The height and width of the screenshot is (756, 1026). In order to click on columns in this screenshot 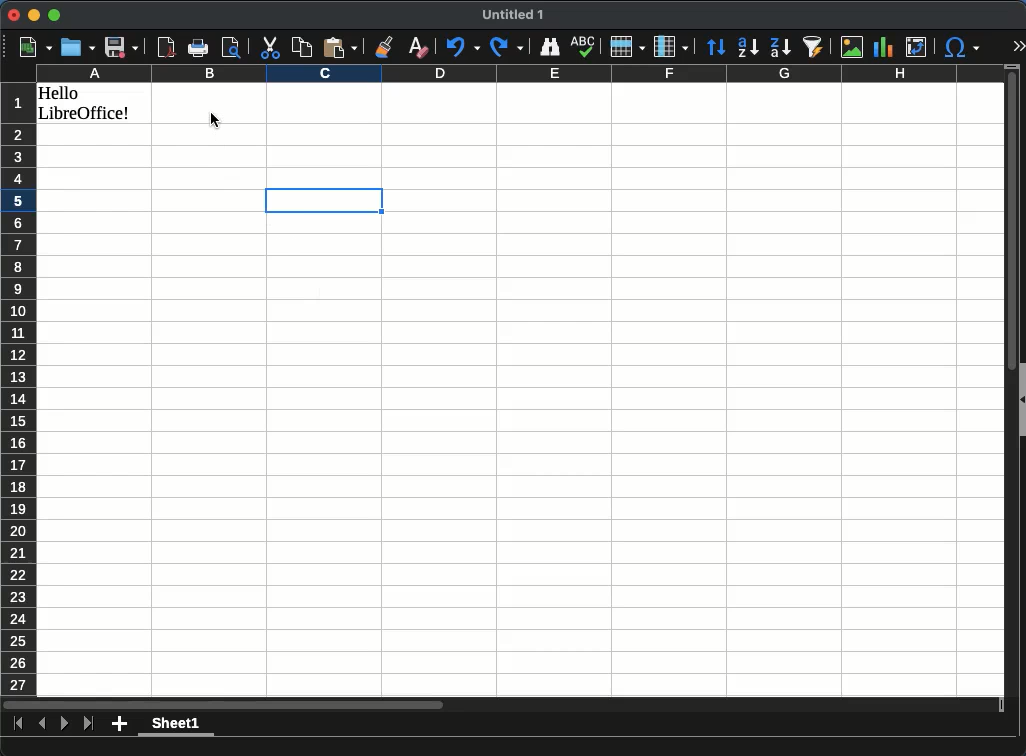, I will do `click(671, 46)`.